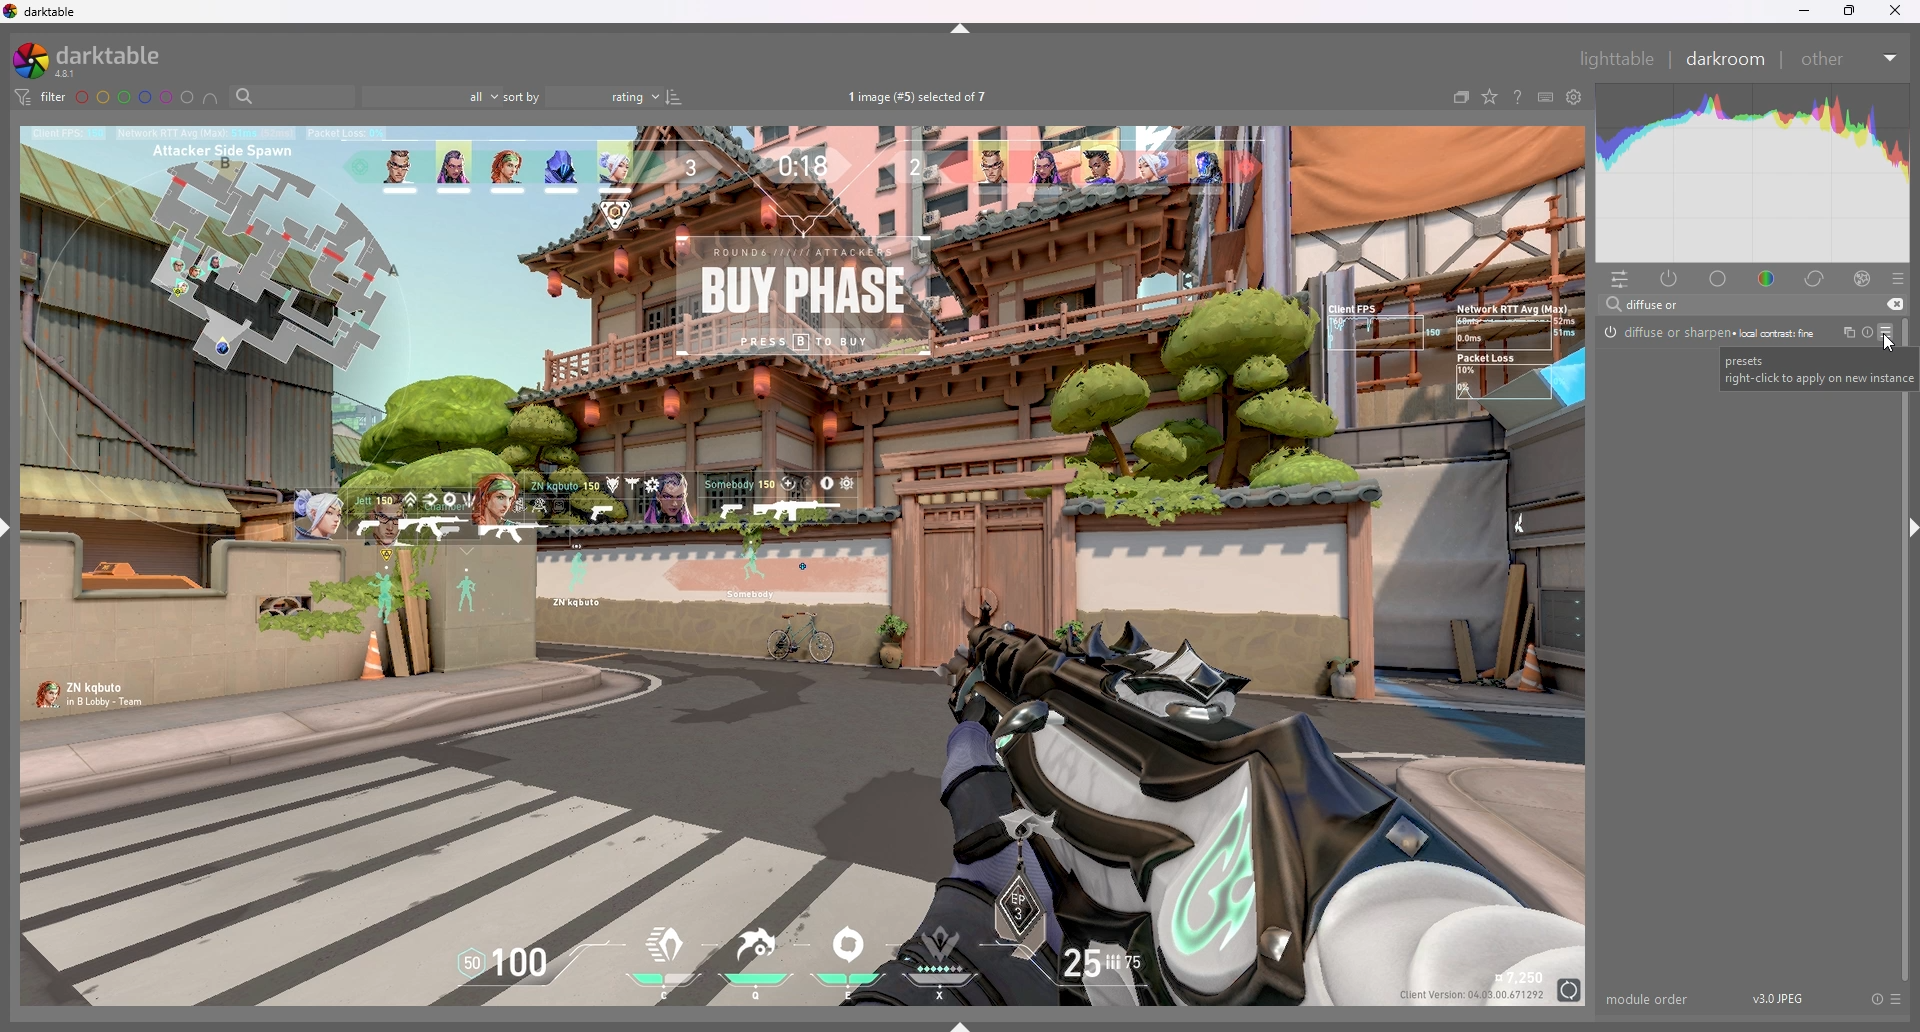  What do you see at coordinates (1898, 278) in the screenshot?
I see `presets` at bounding box center [1898, 278].